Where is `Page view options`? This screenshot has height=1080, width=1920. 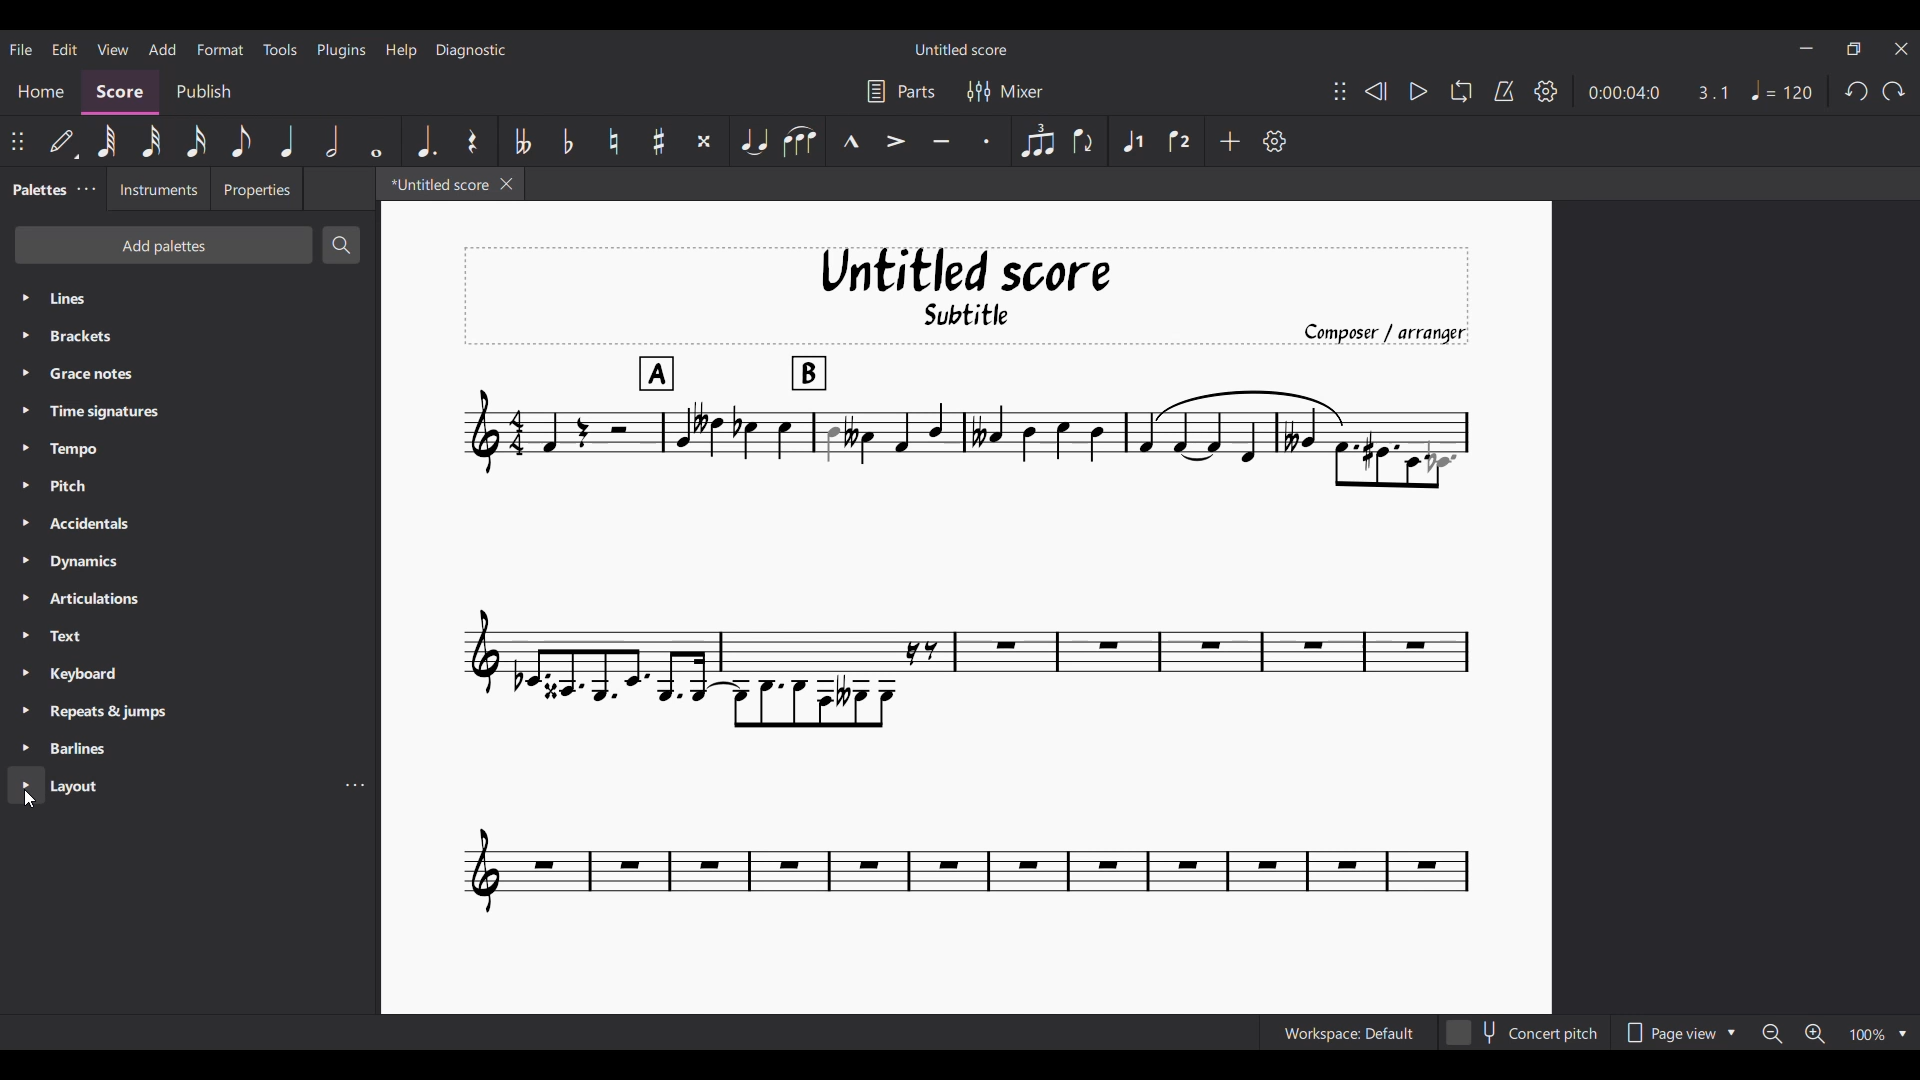
Page view options is located at coordinates (1678, 1032).